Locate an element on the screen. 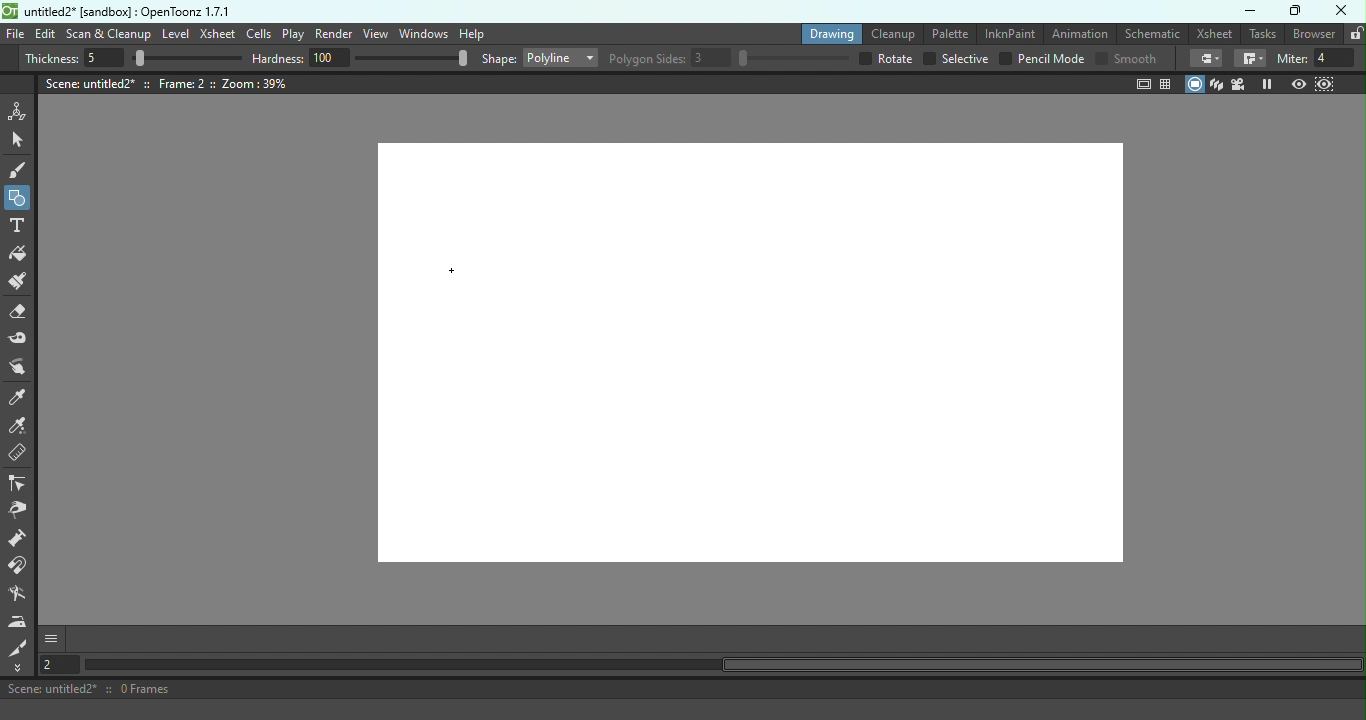  Paint Brush tool is located at coordinates (24, 283).